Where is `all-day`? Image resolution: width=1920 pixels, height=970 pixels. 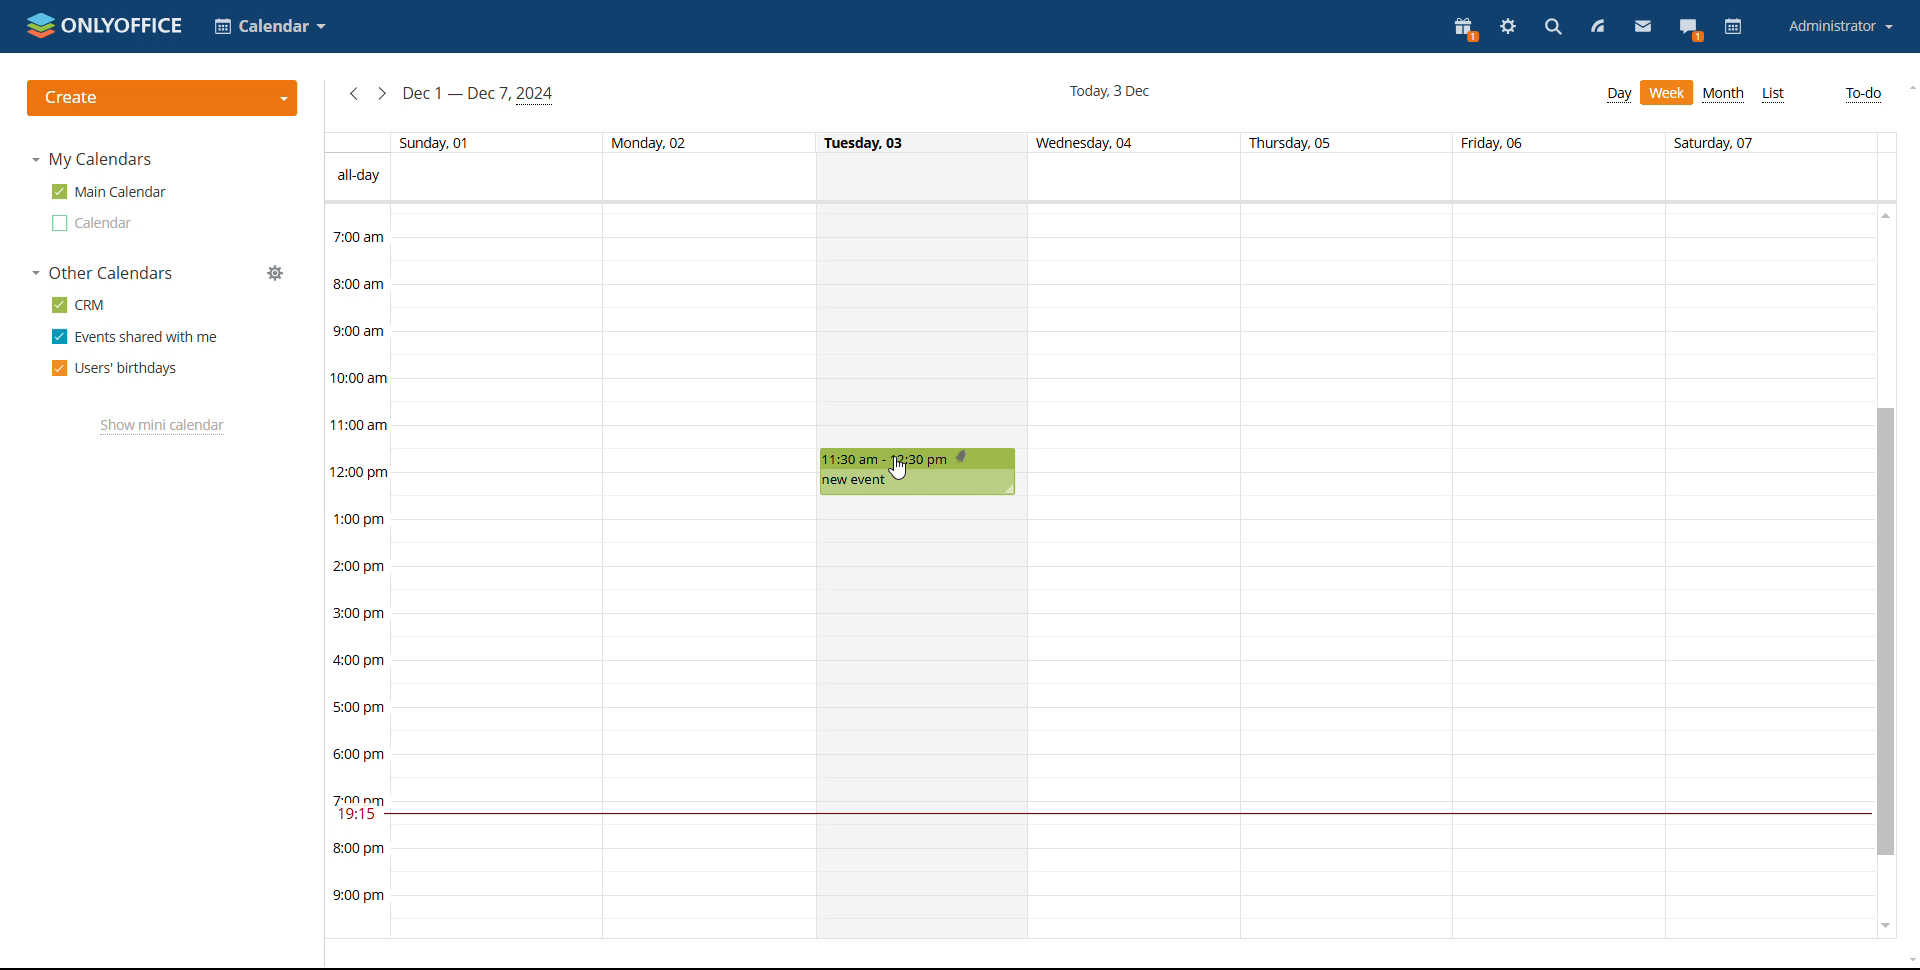 all-day is located at coordinates (359, 175).